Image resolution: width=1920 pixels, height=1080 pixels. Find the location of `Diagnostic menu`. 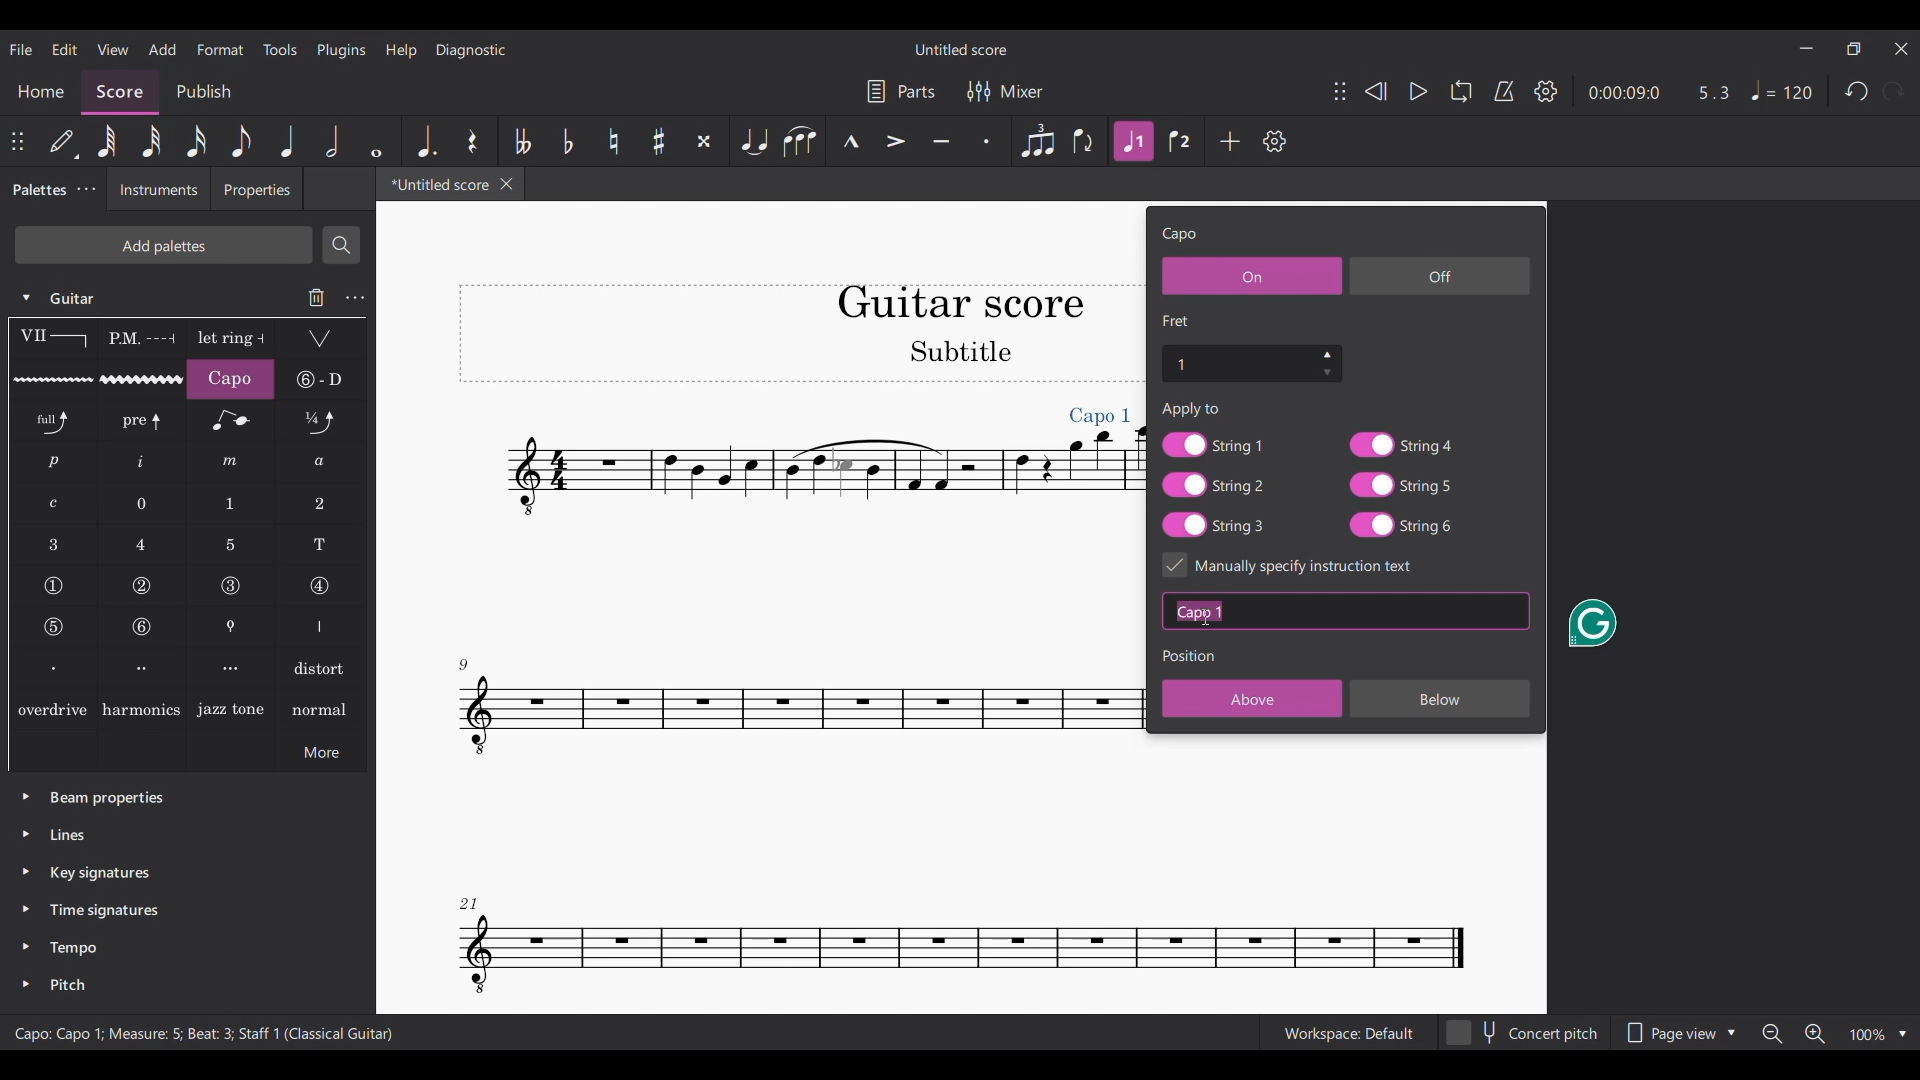

Diagnostic menu is located at coordinates (471, 51).